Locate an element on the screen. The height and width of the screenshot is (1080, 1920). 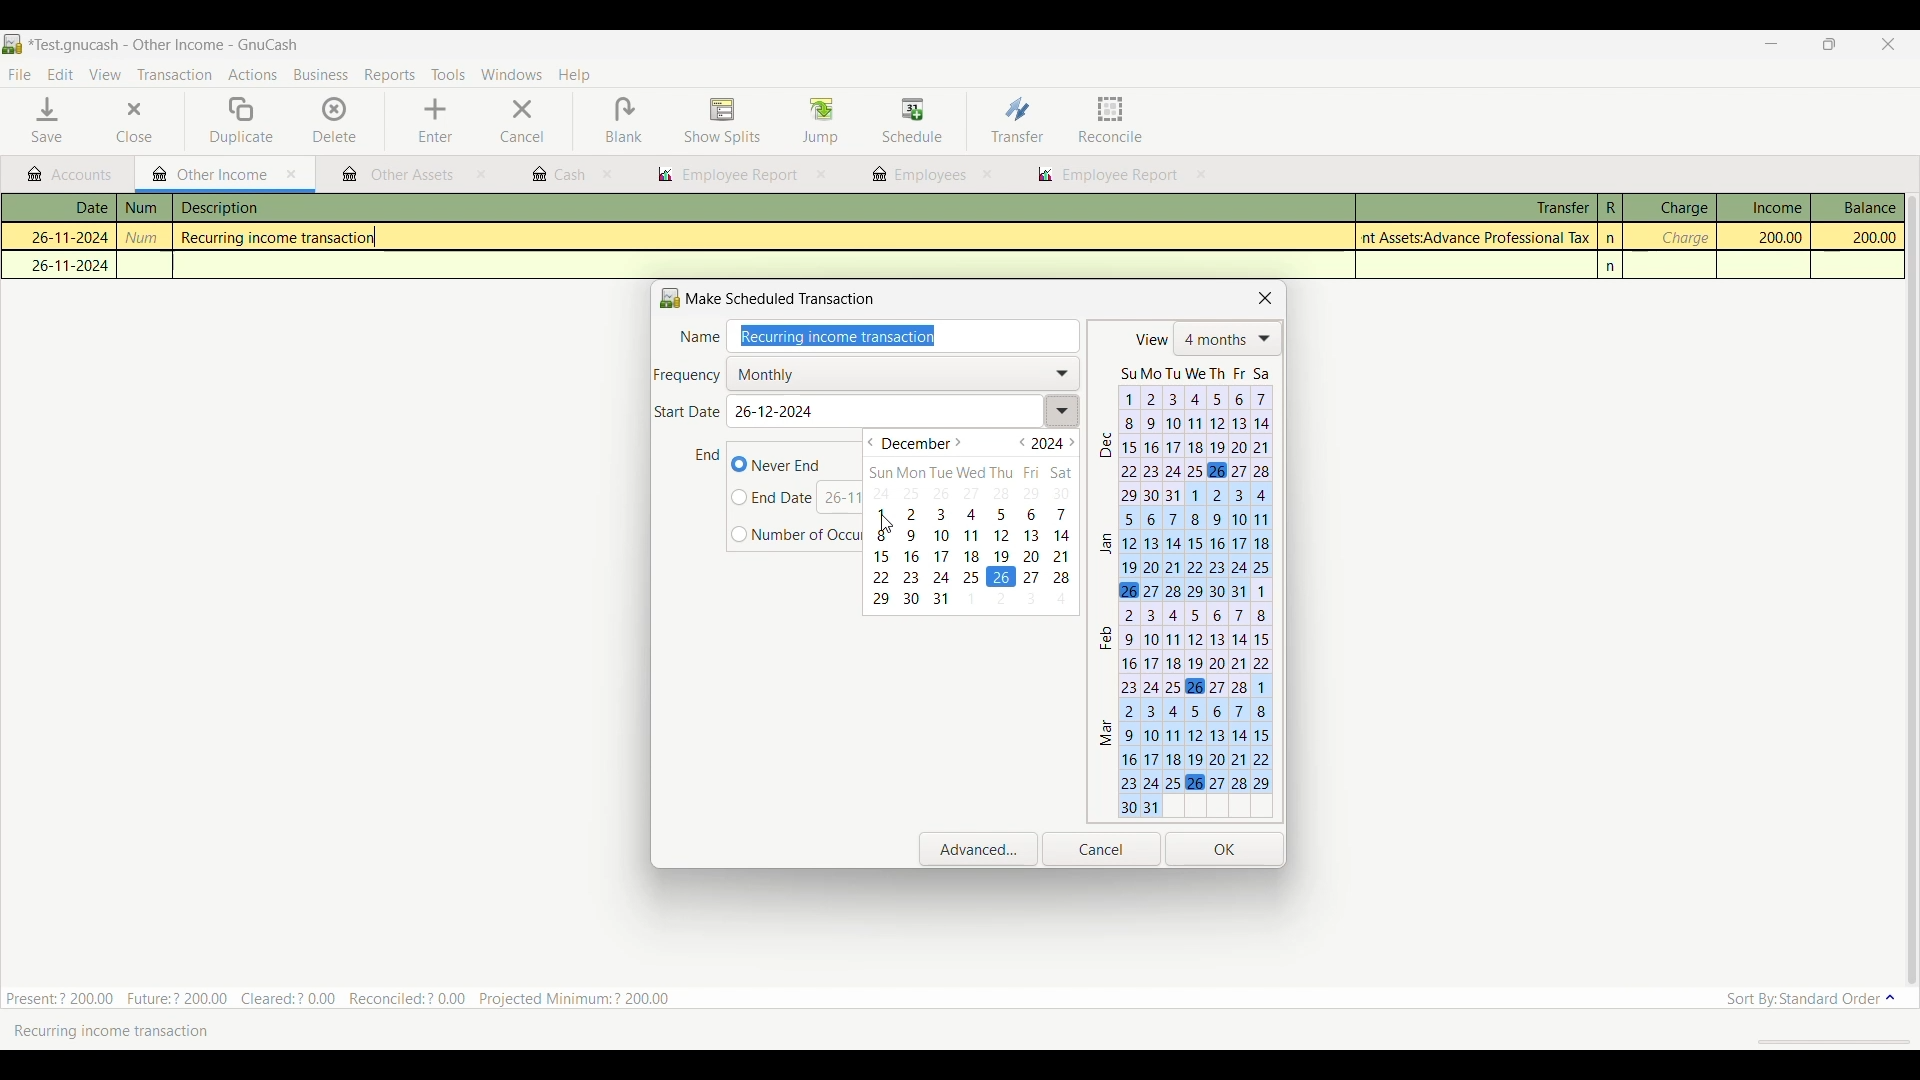
Tools menu is located at coordinates (448, 76).